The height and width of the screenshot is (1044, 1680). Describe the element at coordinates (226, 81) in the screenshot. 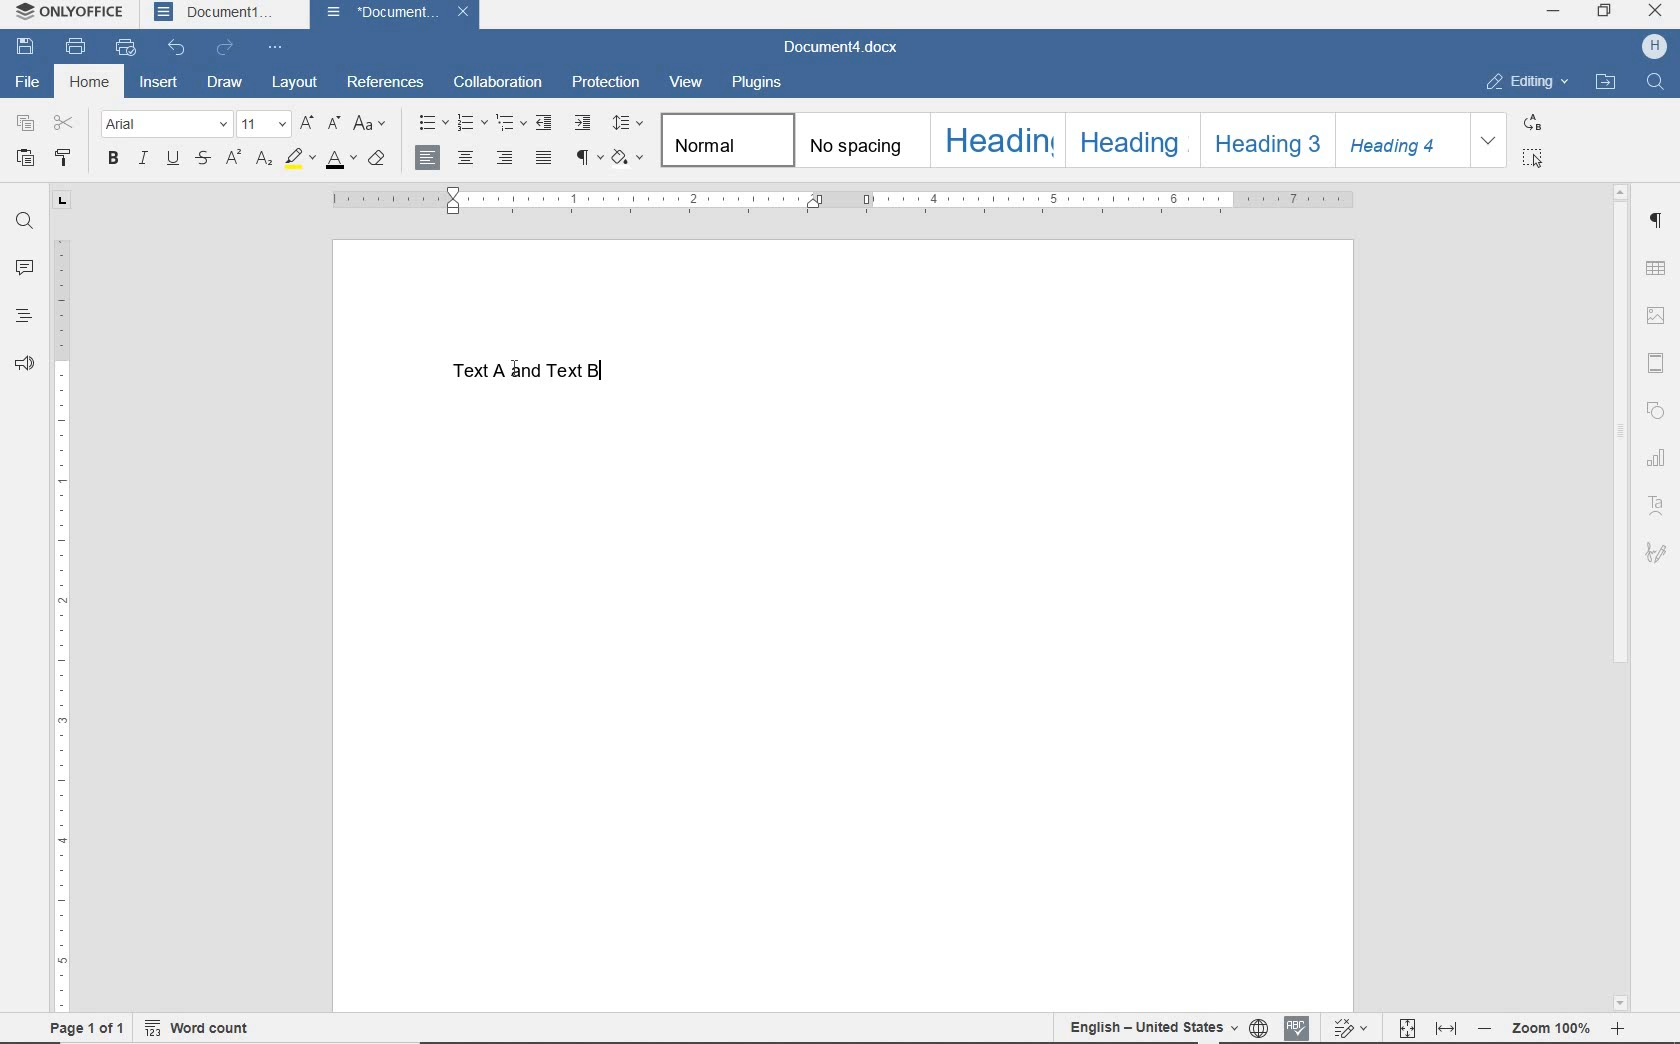

I see `DRAW` at that location.